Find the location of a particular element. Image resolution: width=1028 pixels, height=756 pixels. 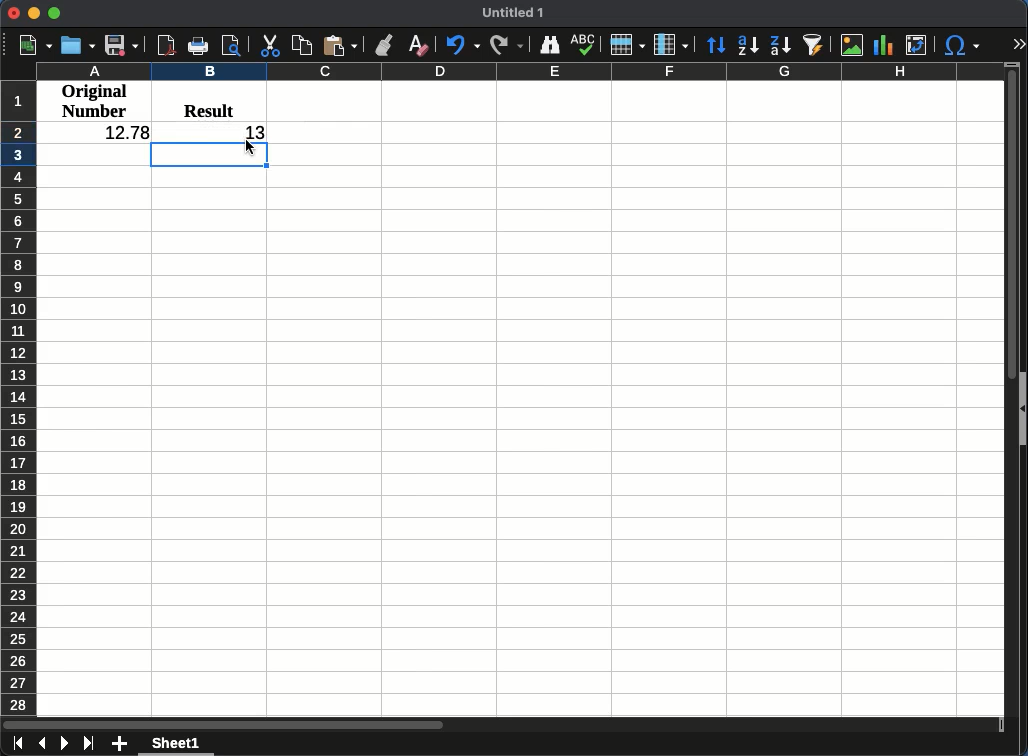

13 is located at coordinates (252, 131).